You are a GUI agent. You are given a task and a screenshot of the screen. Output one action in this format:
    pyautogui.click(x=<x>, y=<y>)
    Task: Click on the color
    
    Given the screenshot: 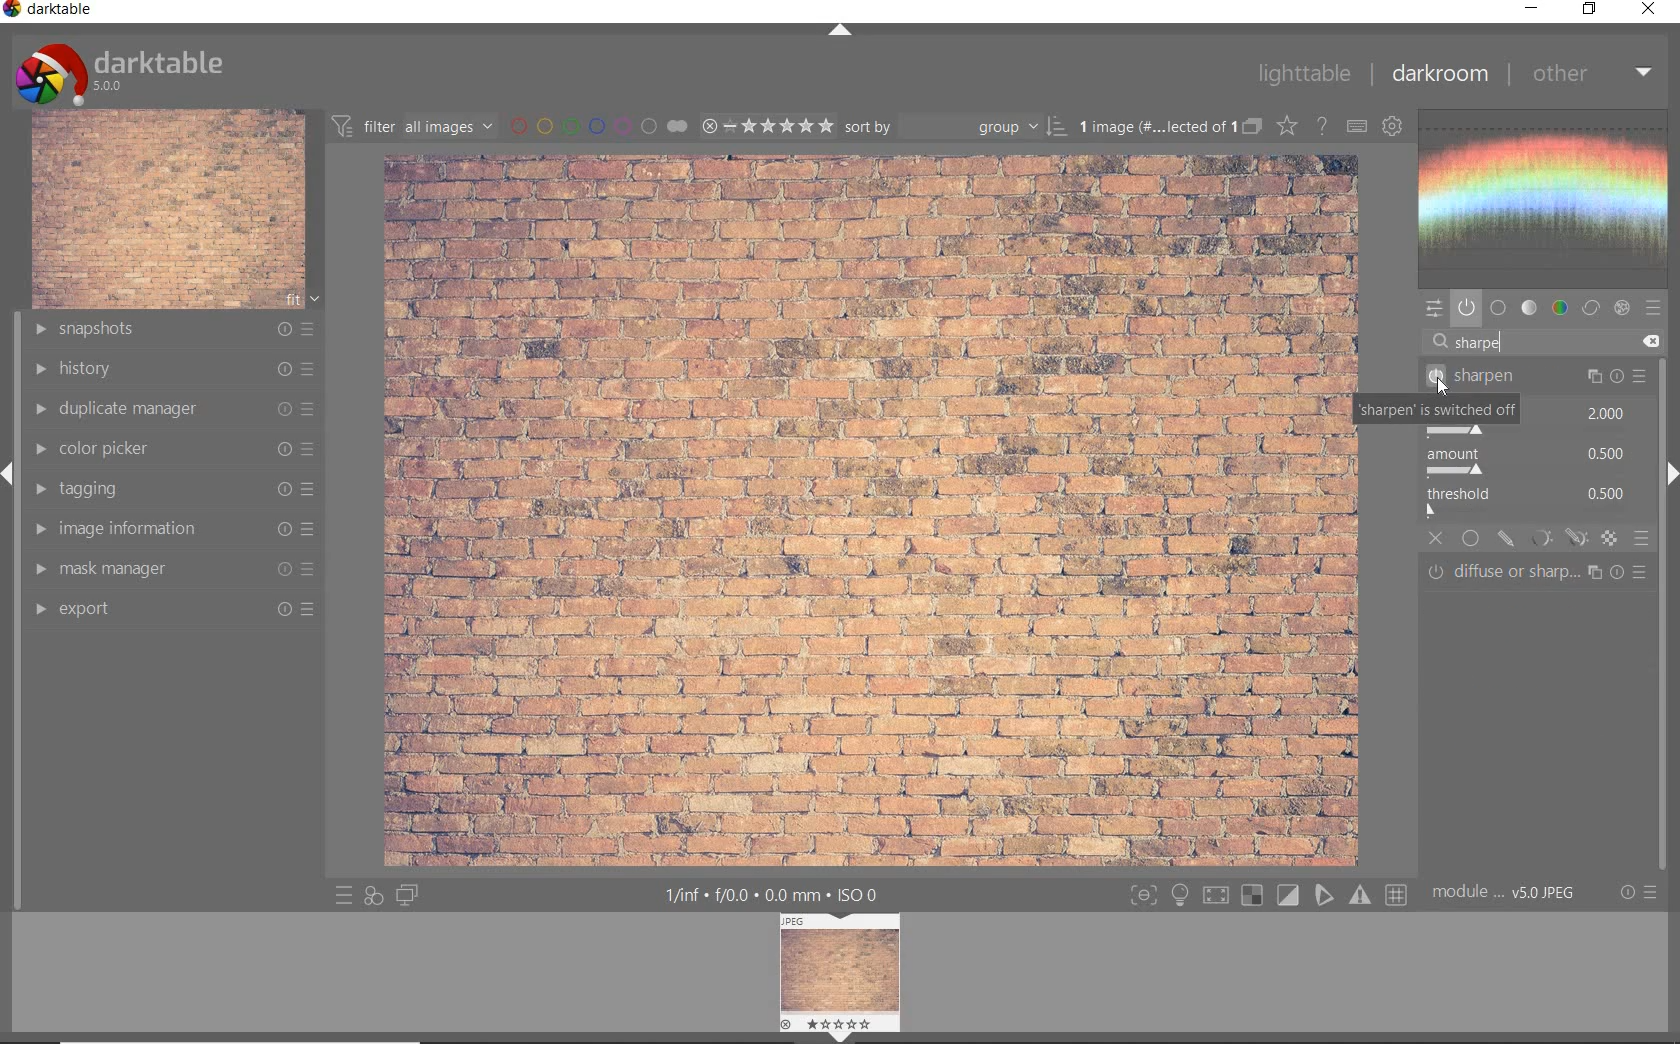 What is the action you would take?
    pyautogui.click(x=1559, y=308)
    